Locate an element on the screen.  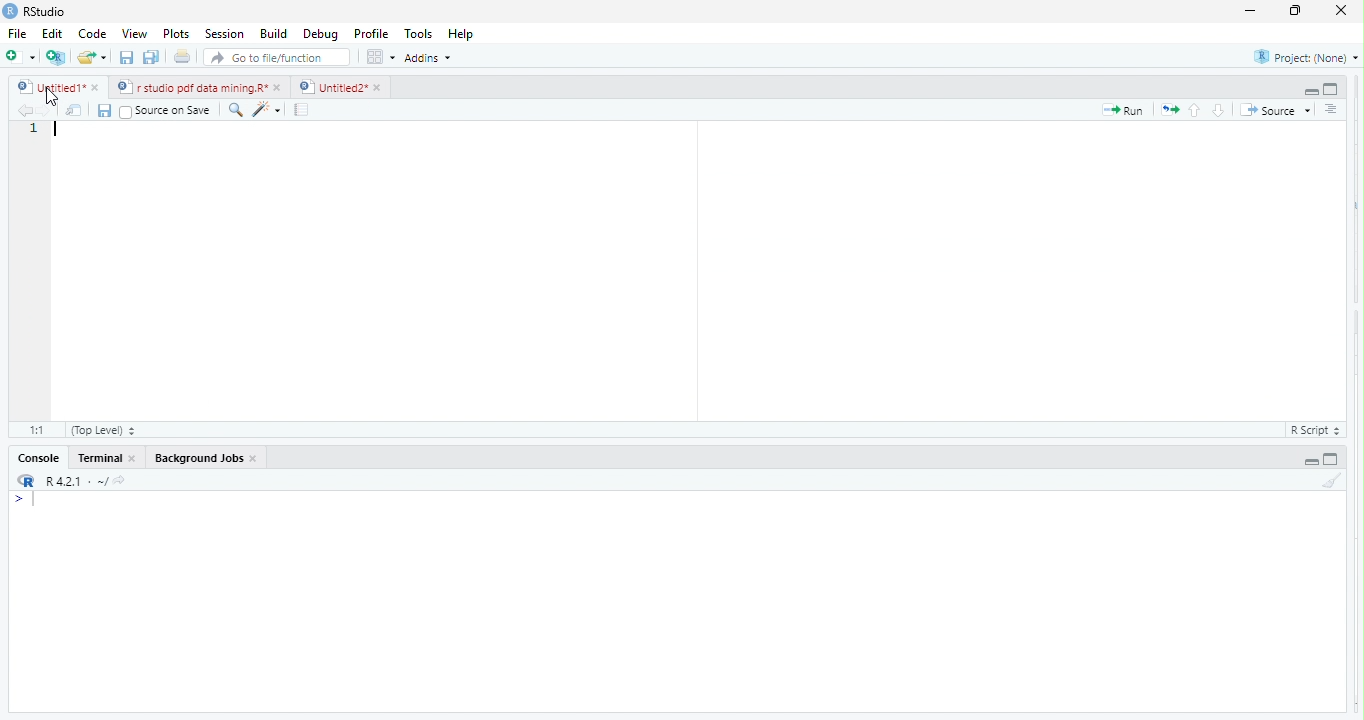
rs studio logo is located at coordinates (26, 481).